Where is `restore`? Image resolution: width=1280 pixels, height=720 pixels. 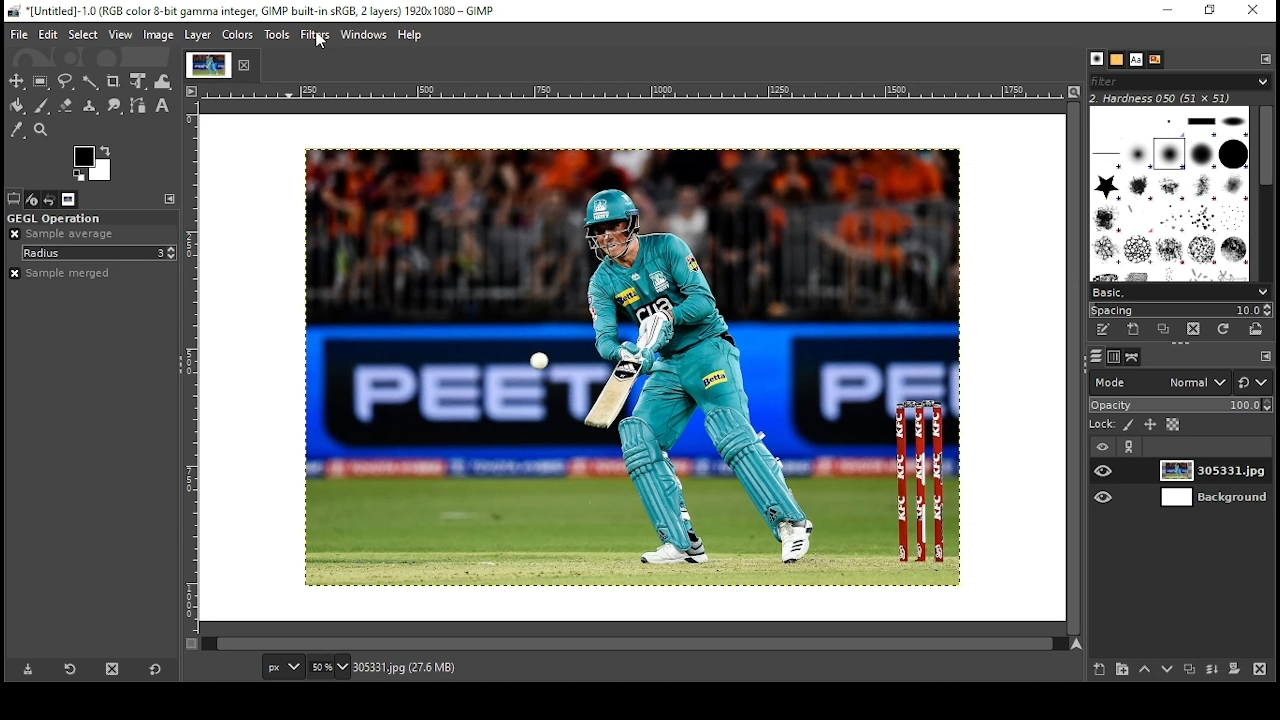 restore is located at coordinates (1208, 11).